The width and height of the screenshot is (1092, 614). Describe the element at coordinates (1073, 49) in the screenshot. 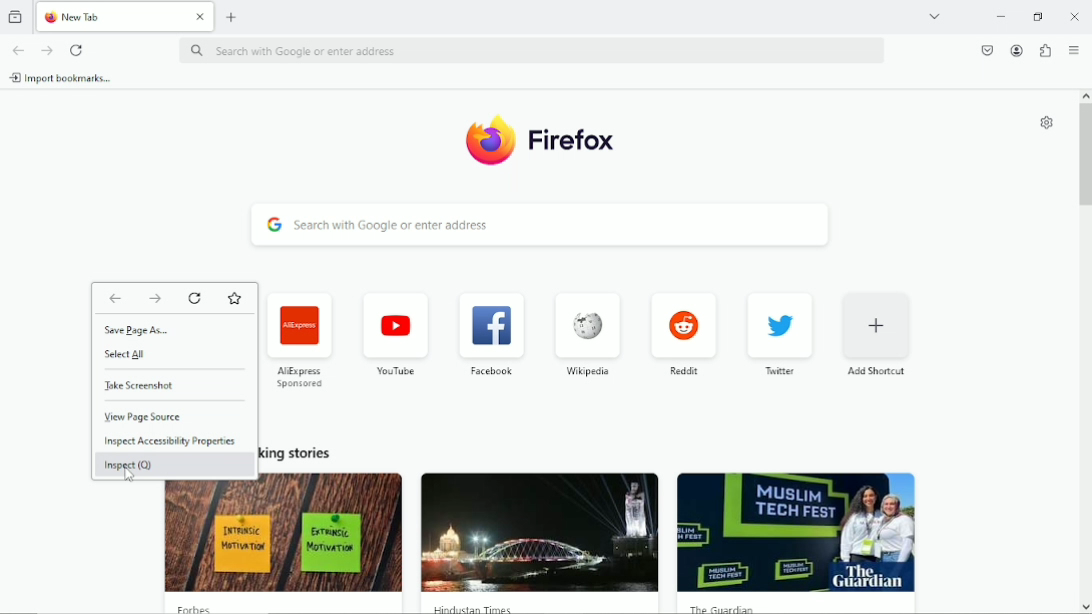

I see `Open application menu` at that location.